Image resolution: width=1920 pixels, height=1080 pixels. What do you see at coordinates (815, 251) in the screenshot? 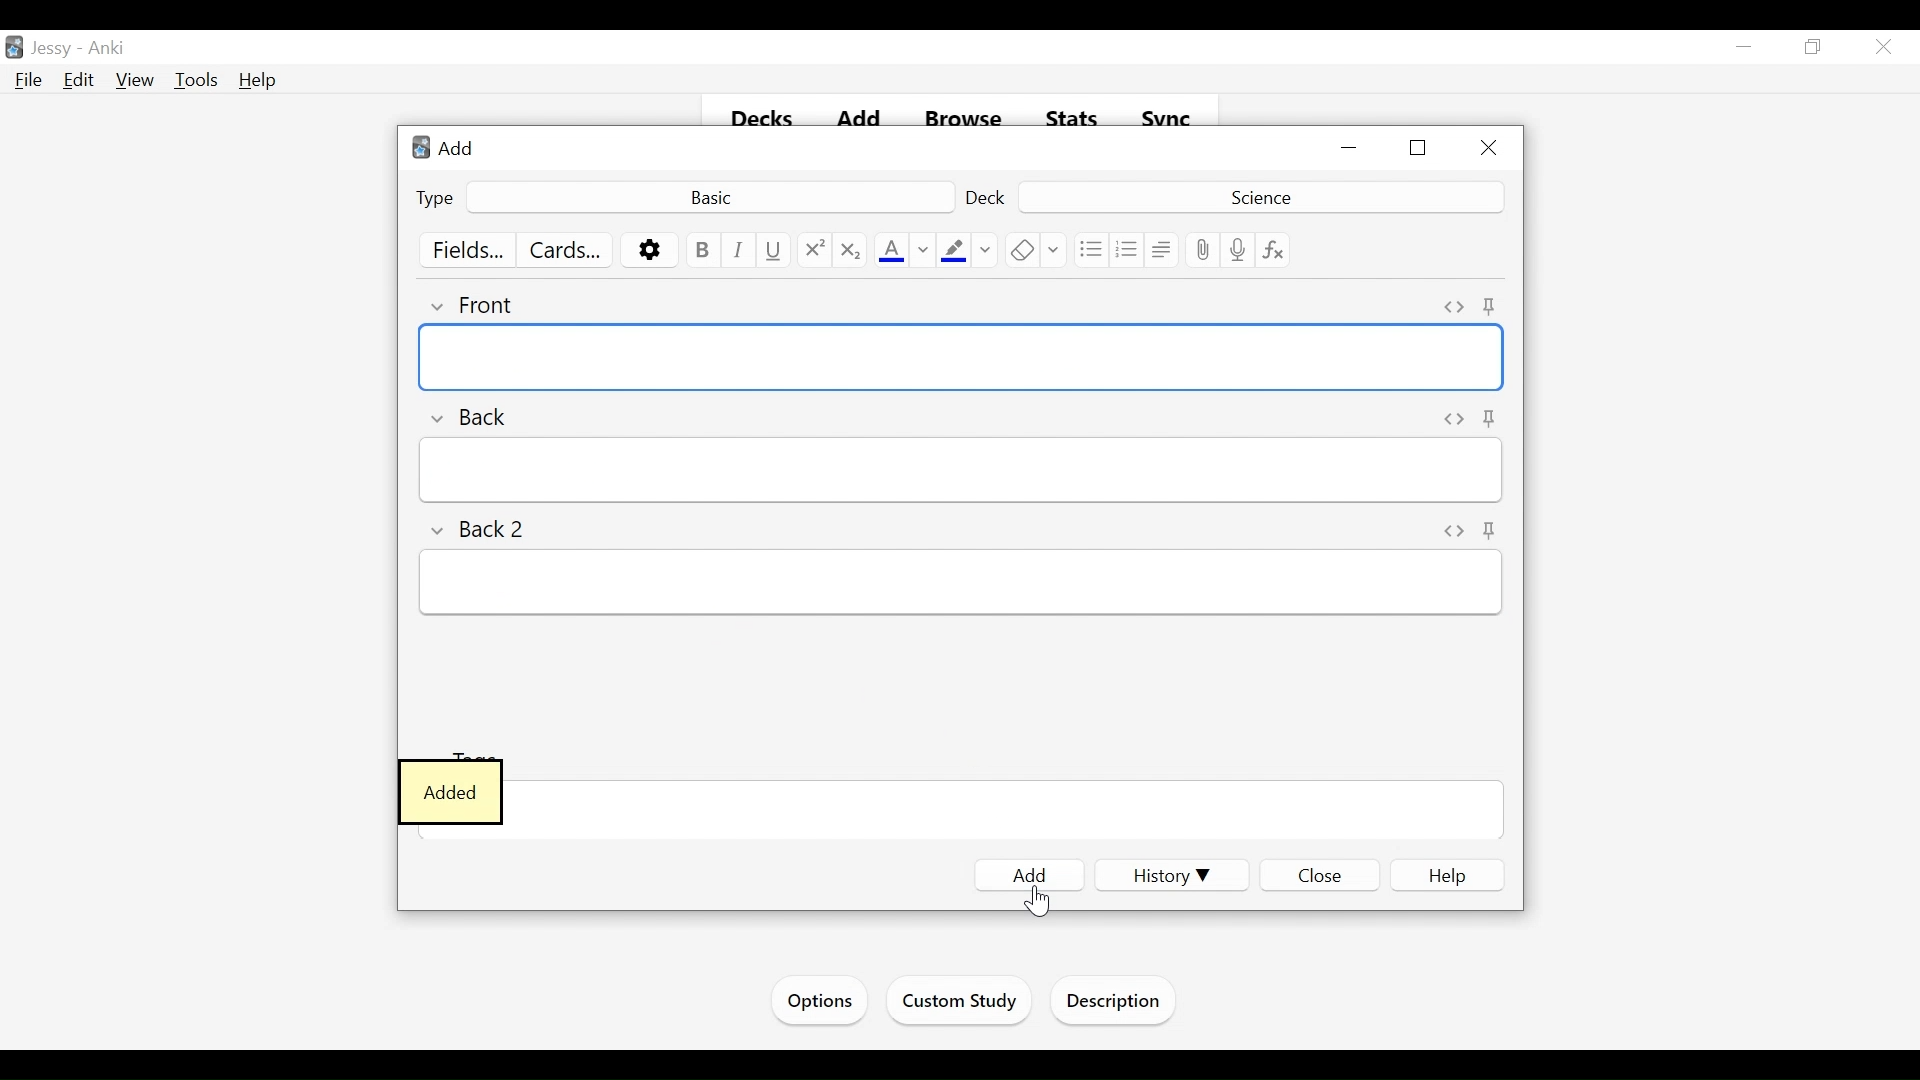
I see `Superscript` at bounding box center [815, 251].